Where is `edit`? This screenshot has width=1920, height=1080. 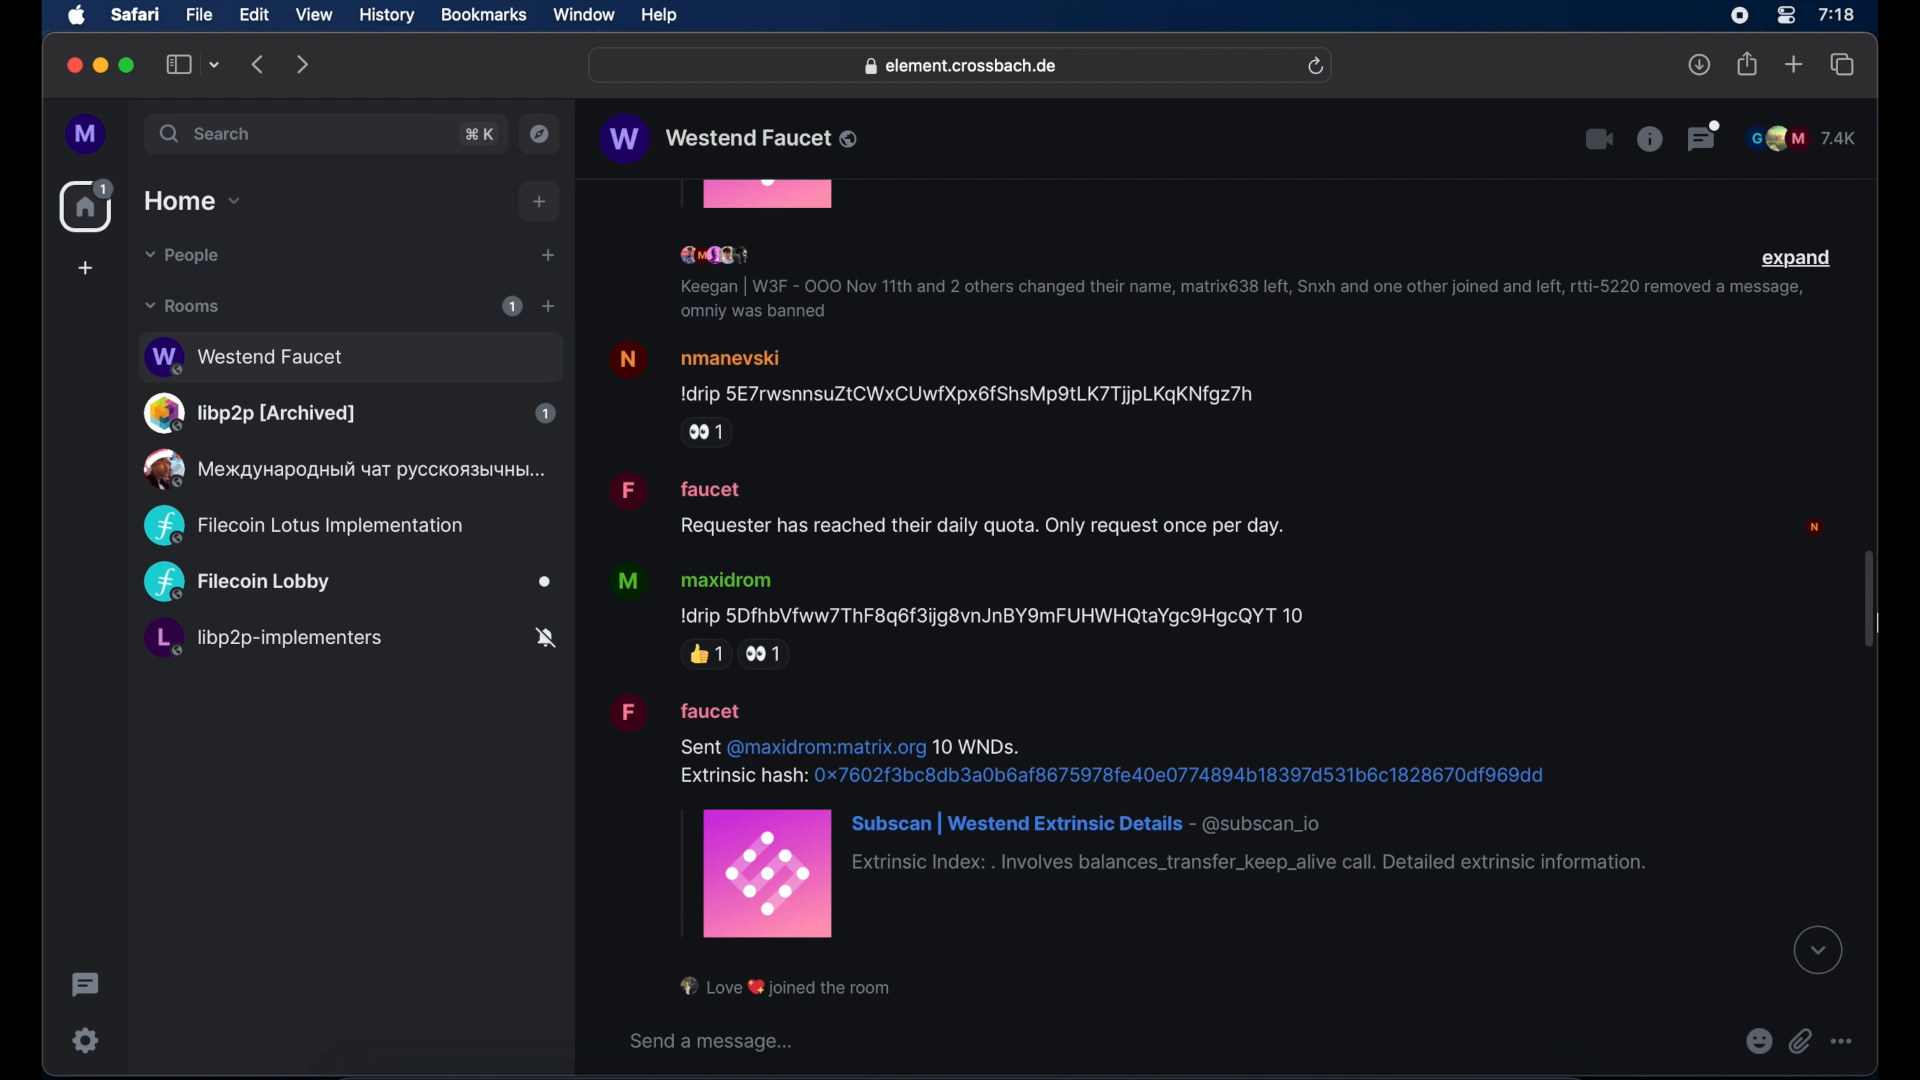
edit is located at coordinates (254, 14).